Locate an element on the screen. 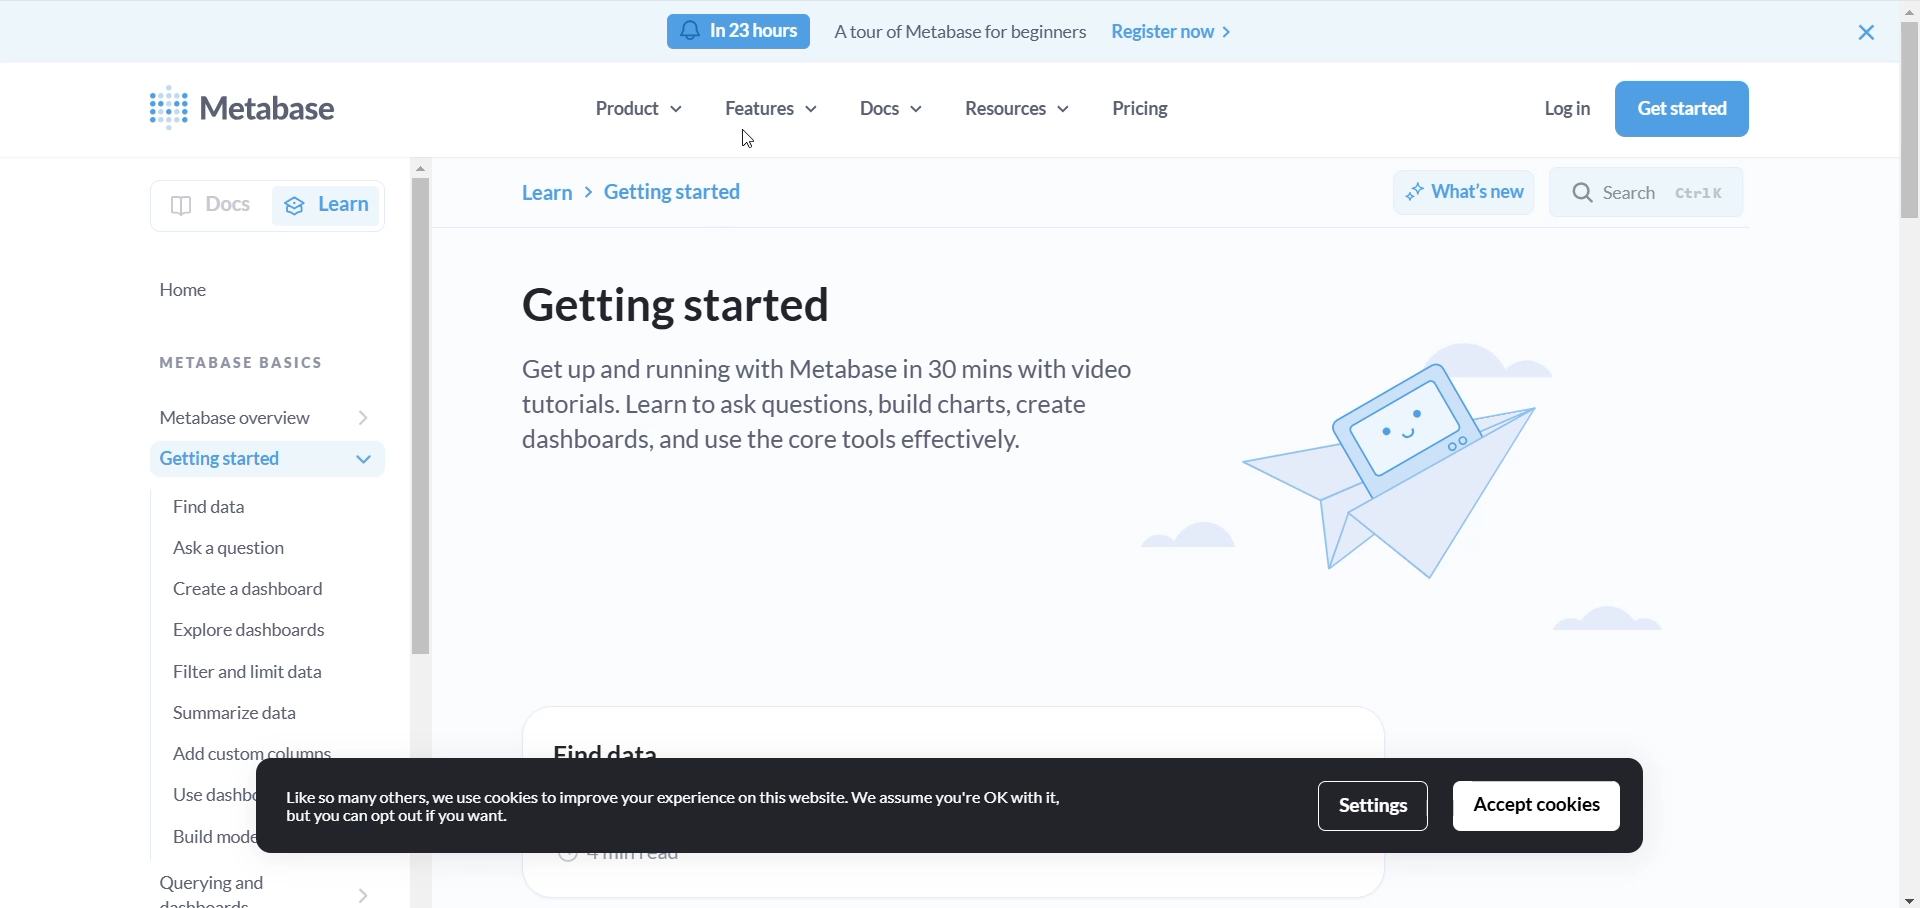 The width and height of the screenshot is (1920, 908). metabase overview is located at coordinates (255, 415).